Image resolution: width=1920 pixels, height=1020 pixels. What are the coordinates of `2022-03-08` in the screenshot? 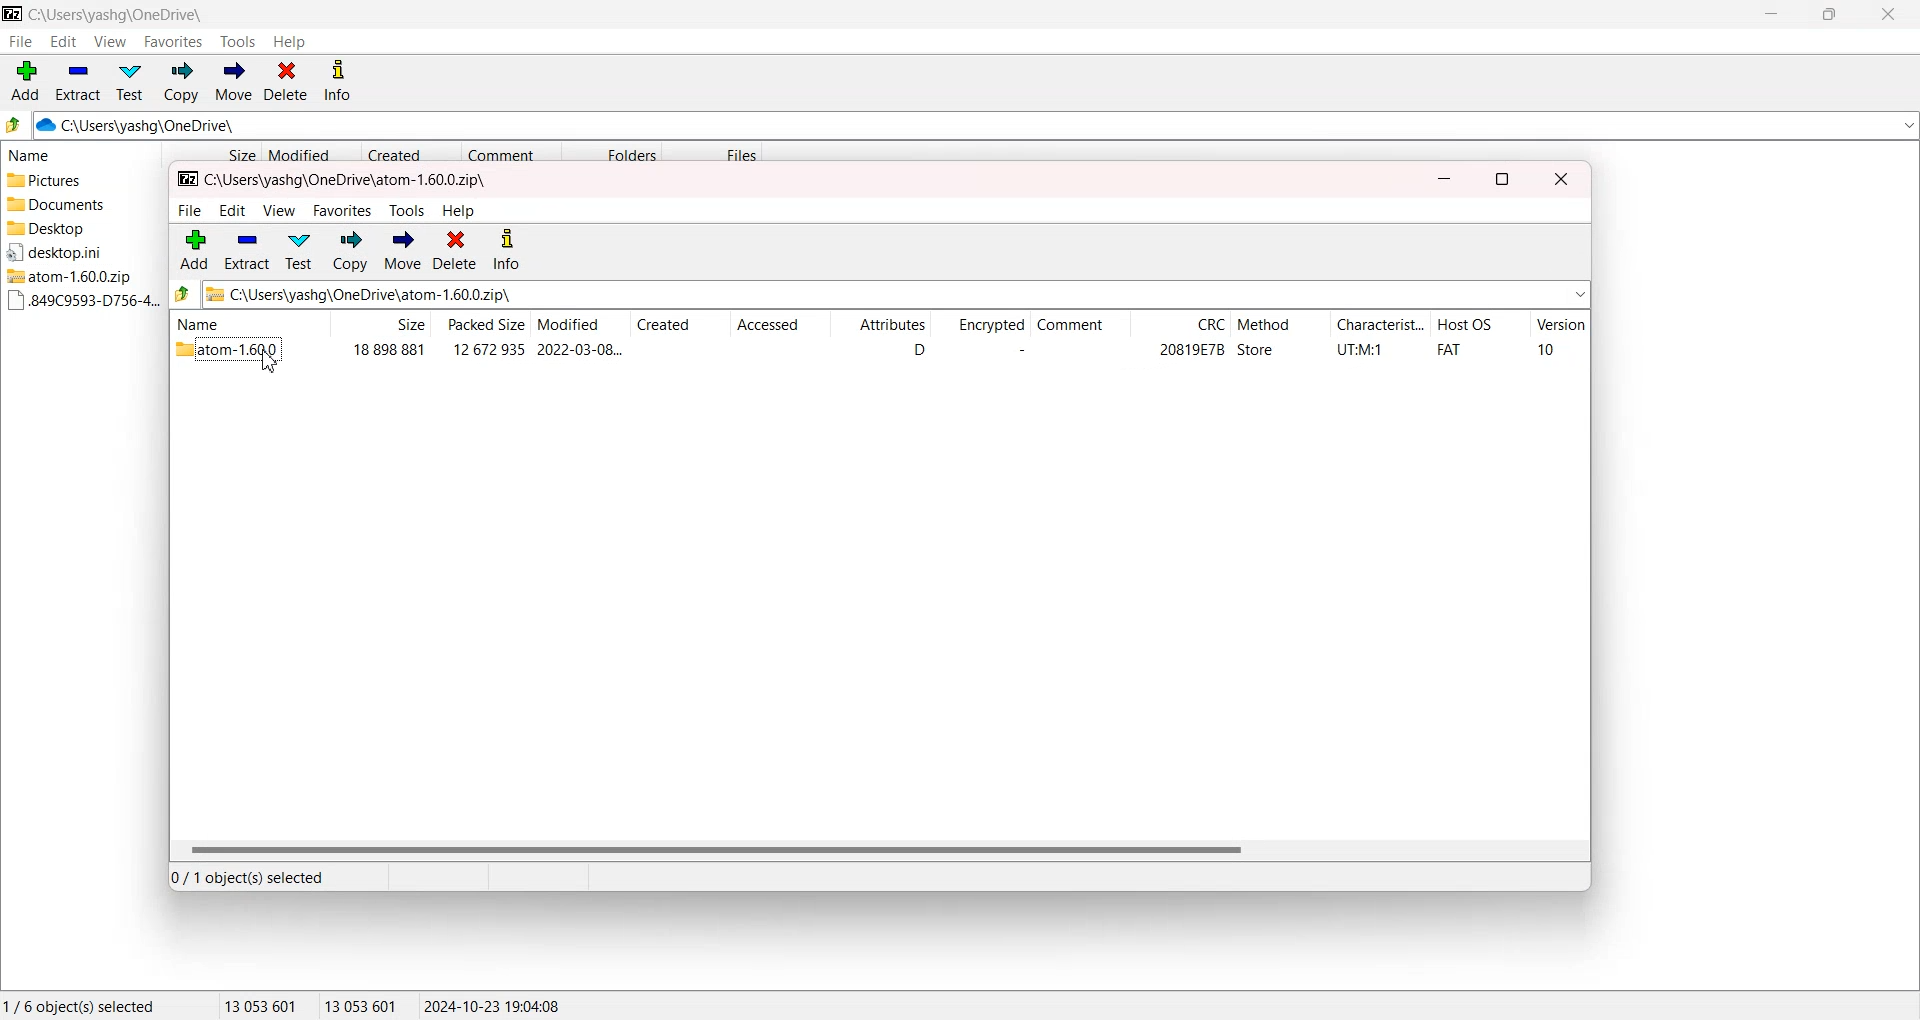 It's located at (580, 349).